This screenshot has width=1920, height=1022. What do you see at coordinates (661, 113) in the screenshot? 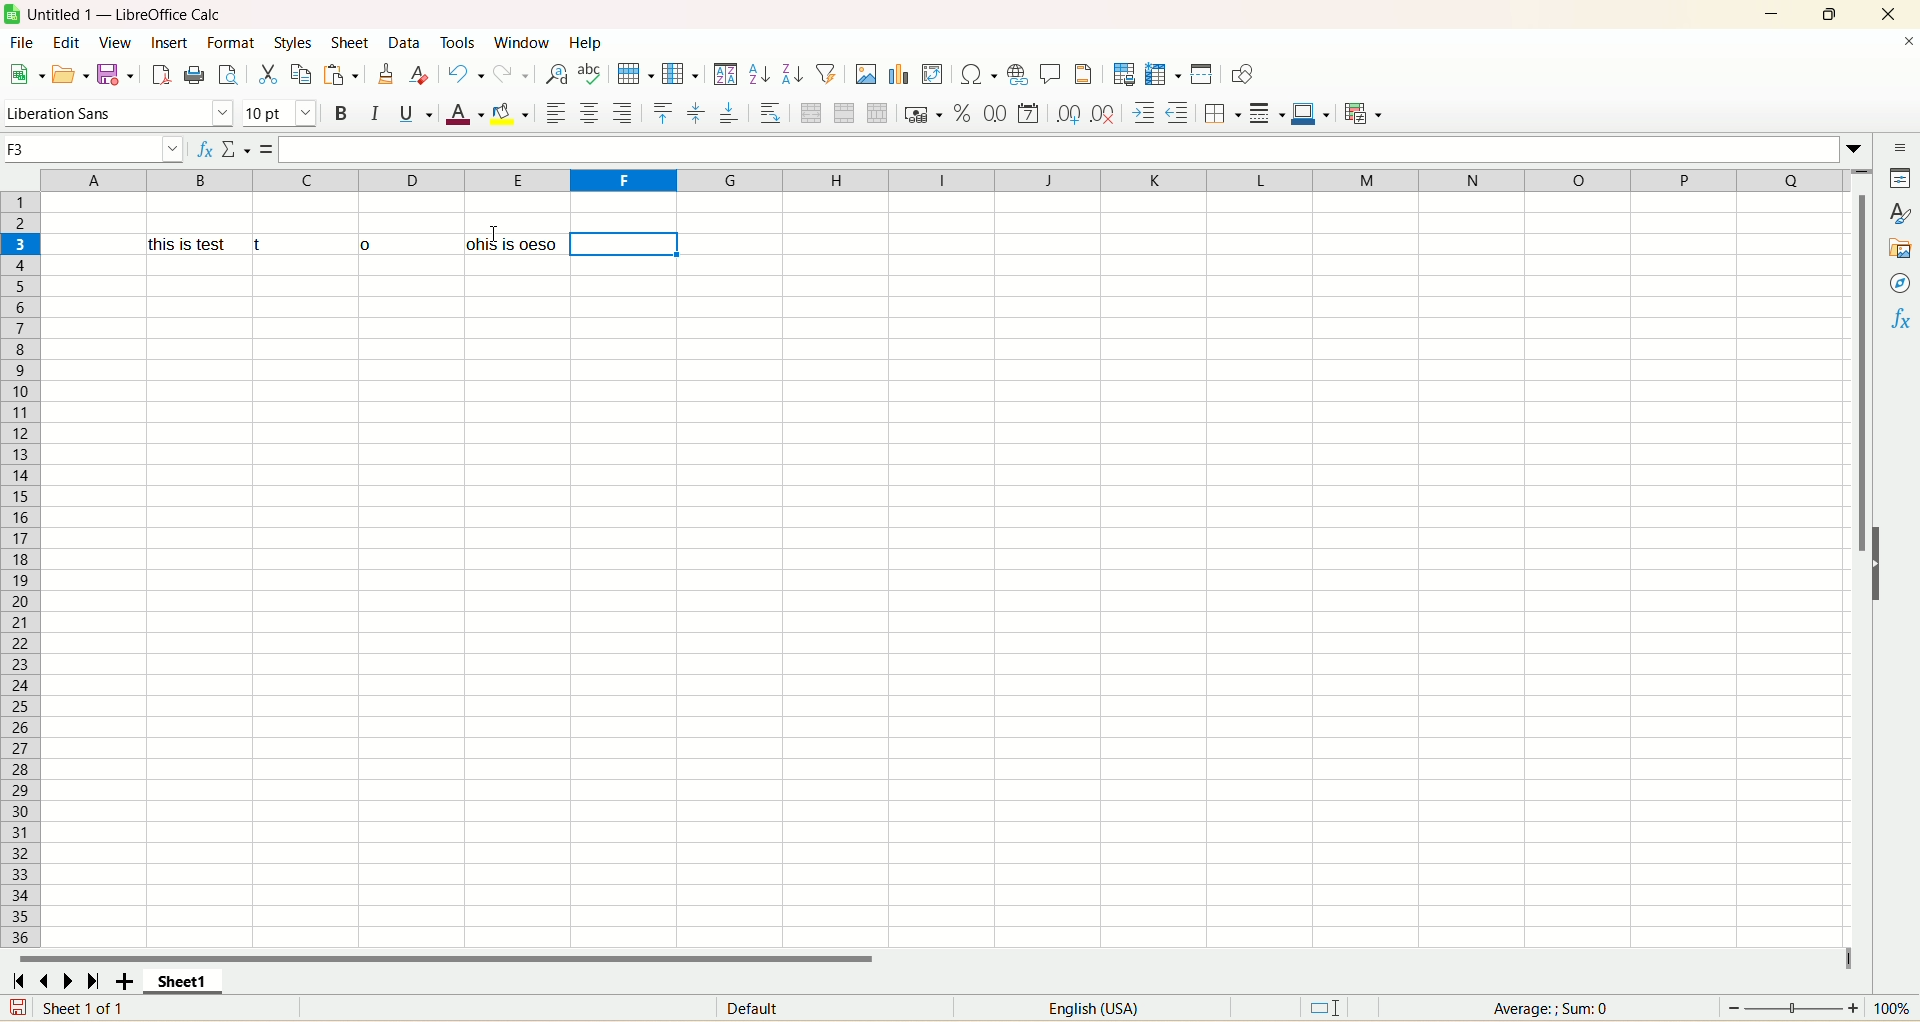
I see `align top` at bounding box center [661, 113].